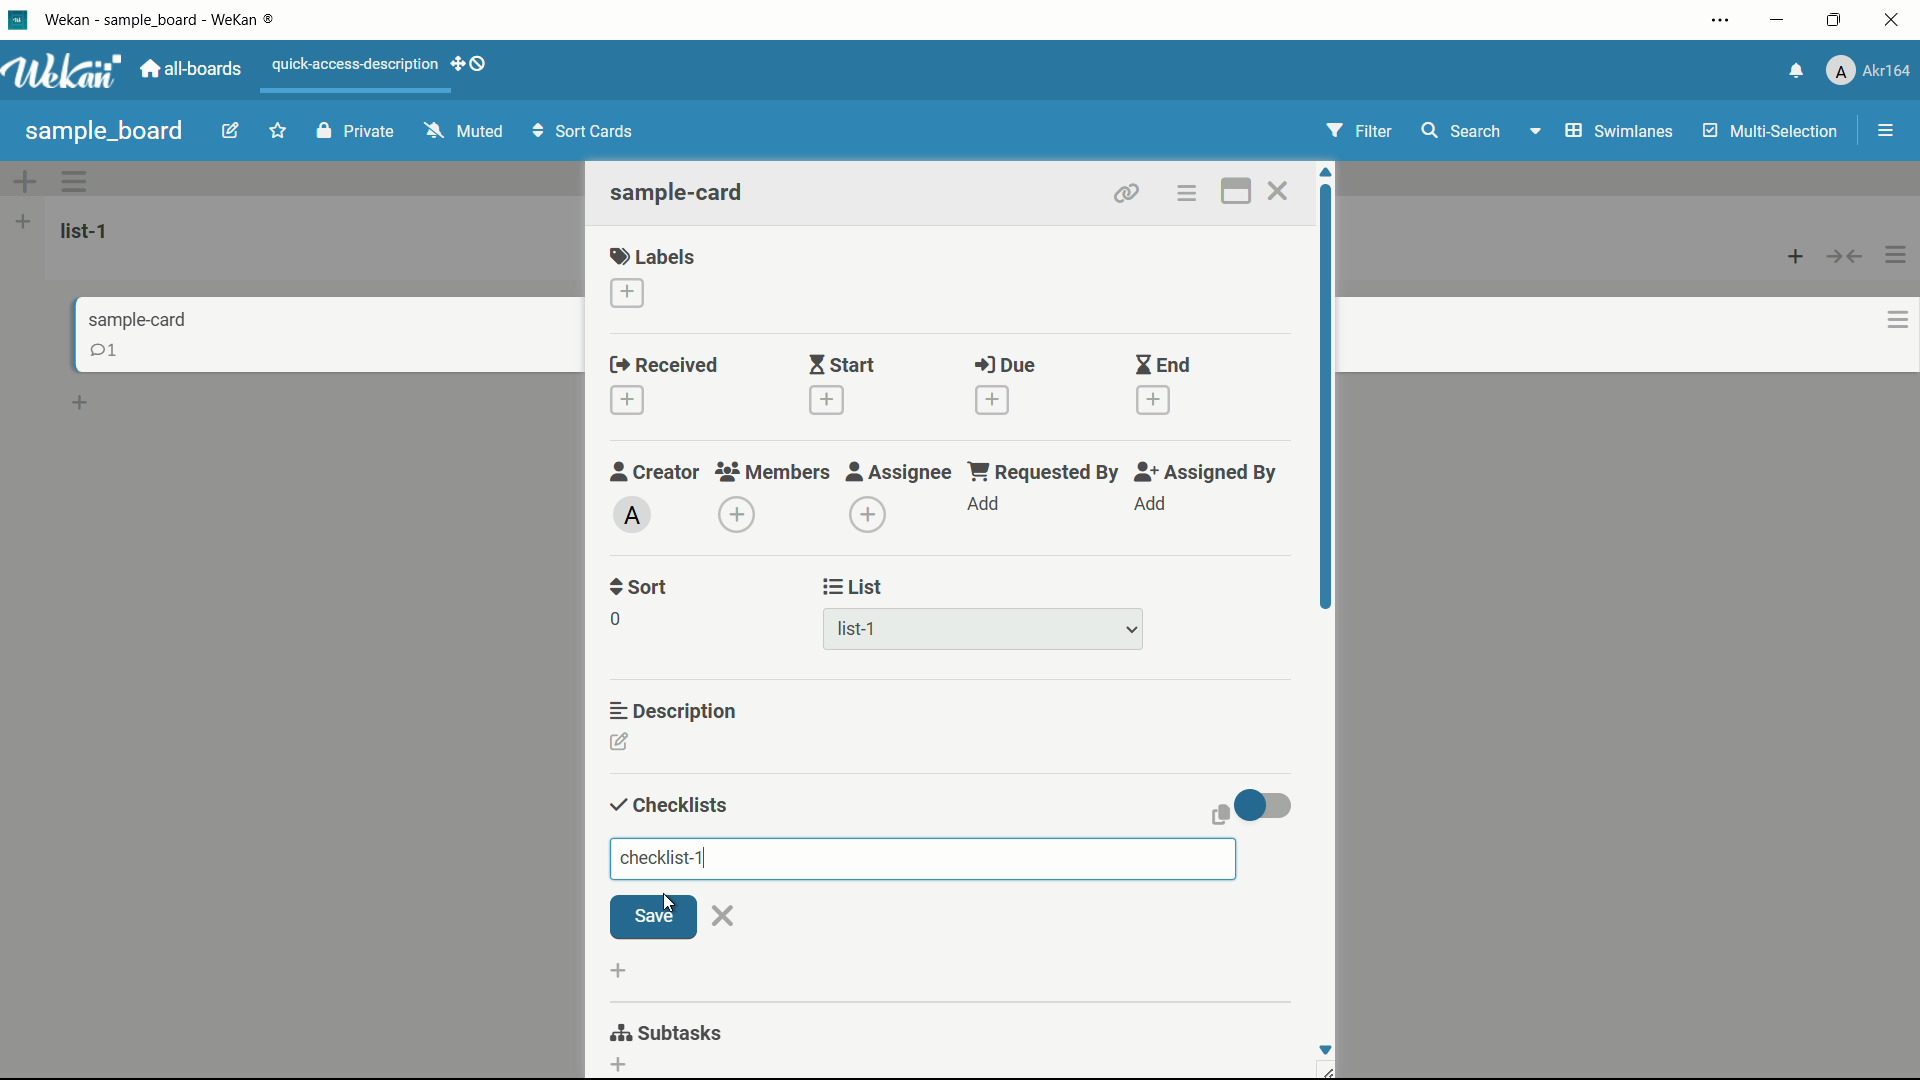 The width and height of the screenshot is (1920, 1080). I want to click on checklists, so click(669, 806).